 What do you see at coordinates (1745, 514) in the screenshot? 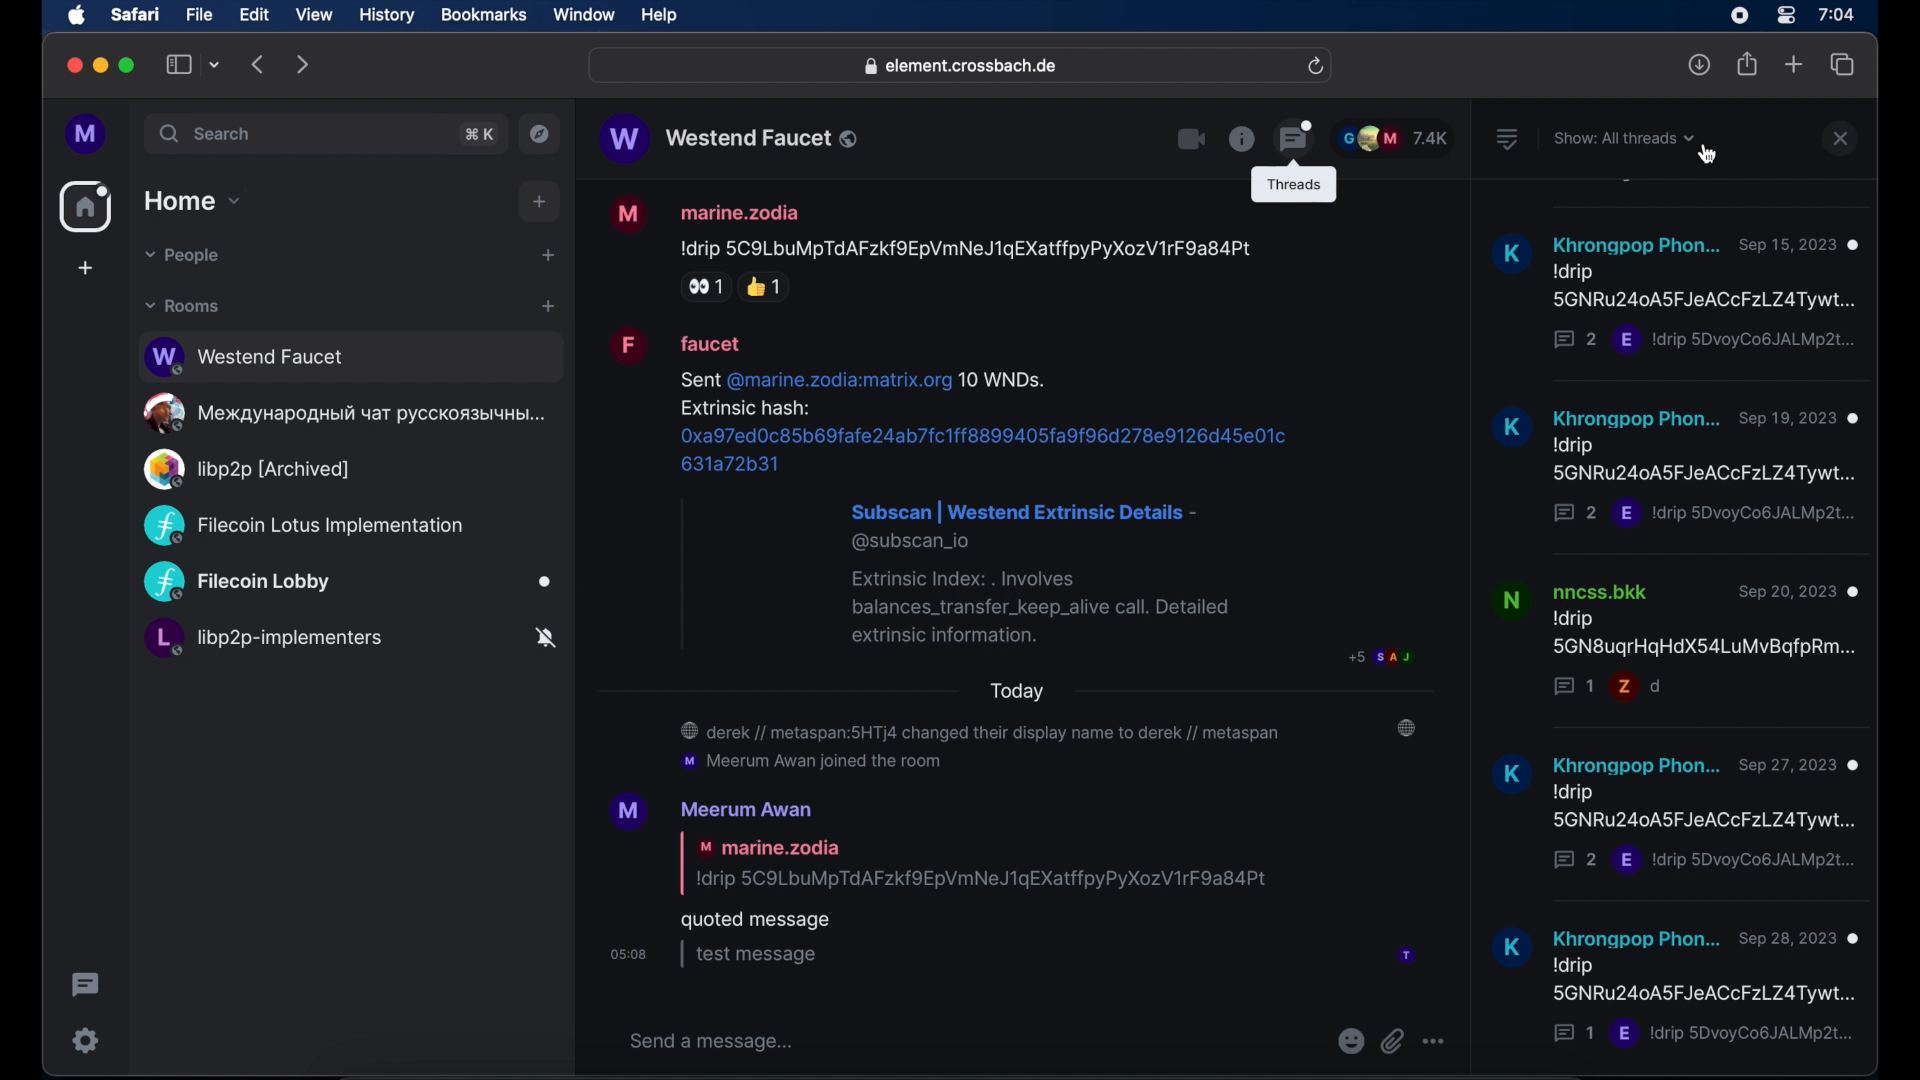
I see `'E !drip 5DvoyCo6JALMp2t... |` at bounding box center [1745, 514].